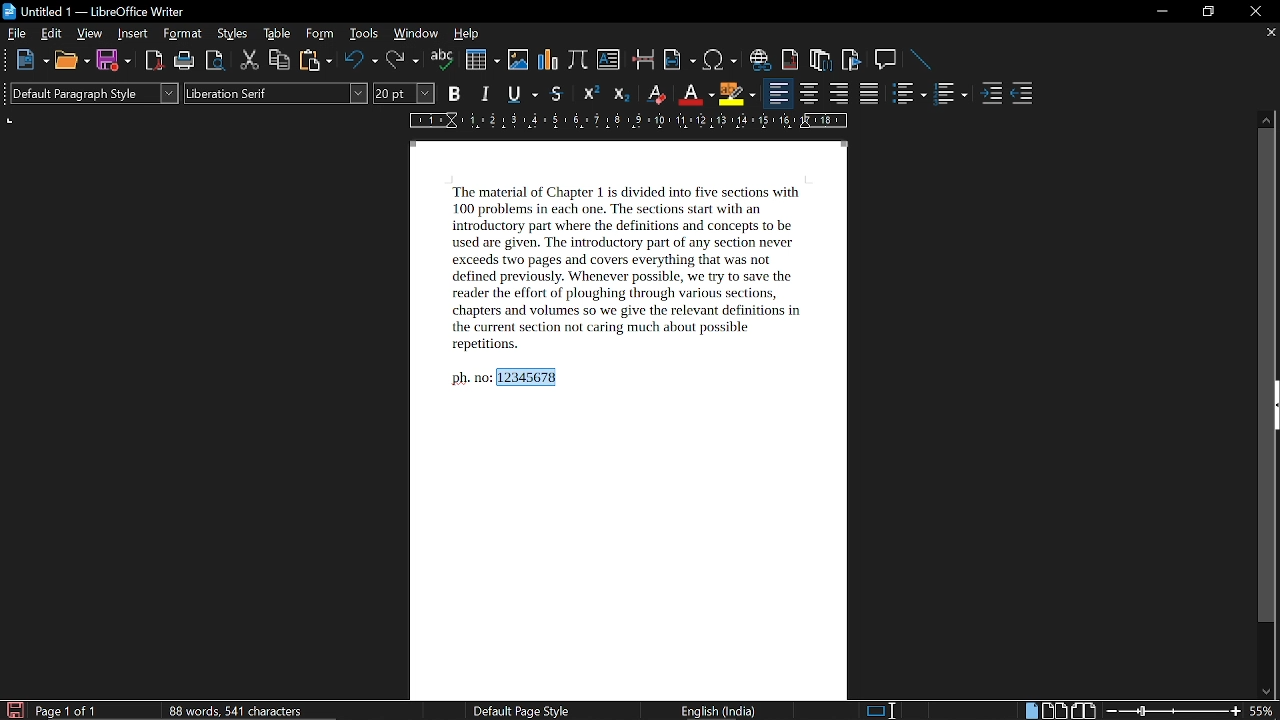 The height and width of the screenshot is (720, 1280). I want to click on align right, so click(838, 95).